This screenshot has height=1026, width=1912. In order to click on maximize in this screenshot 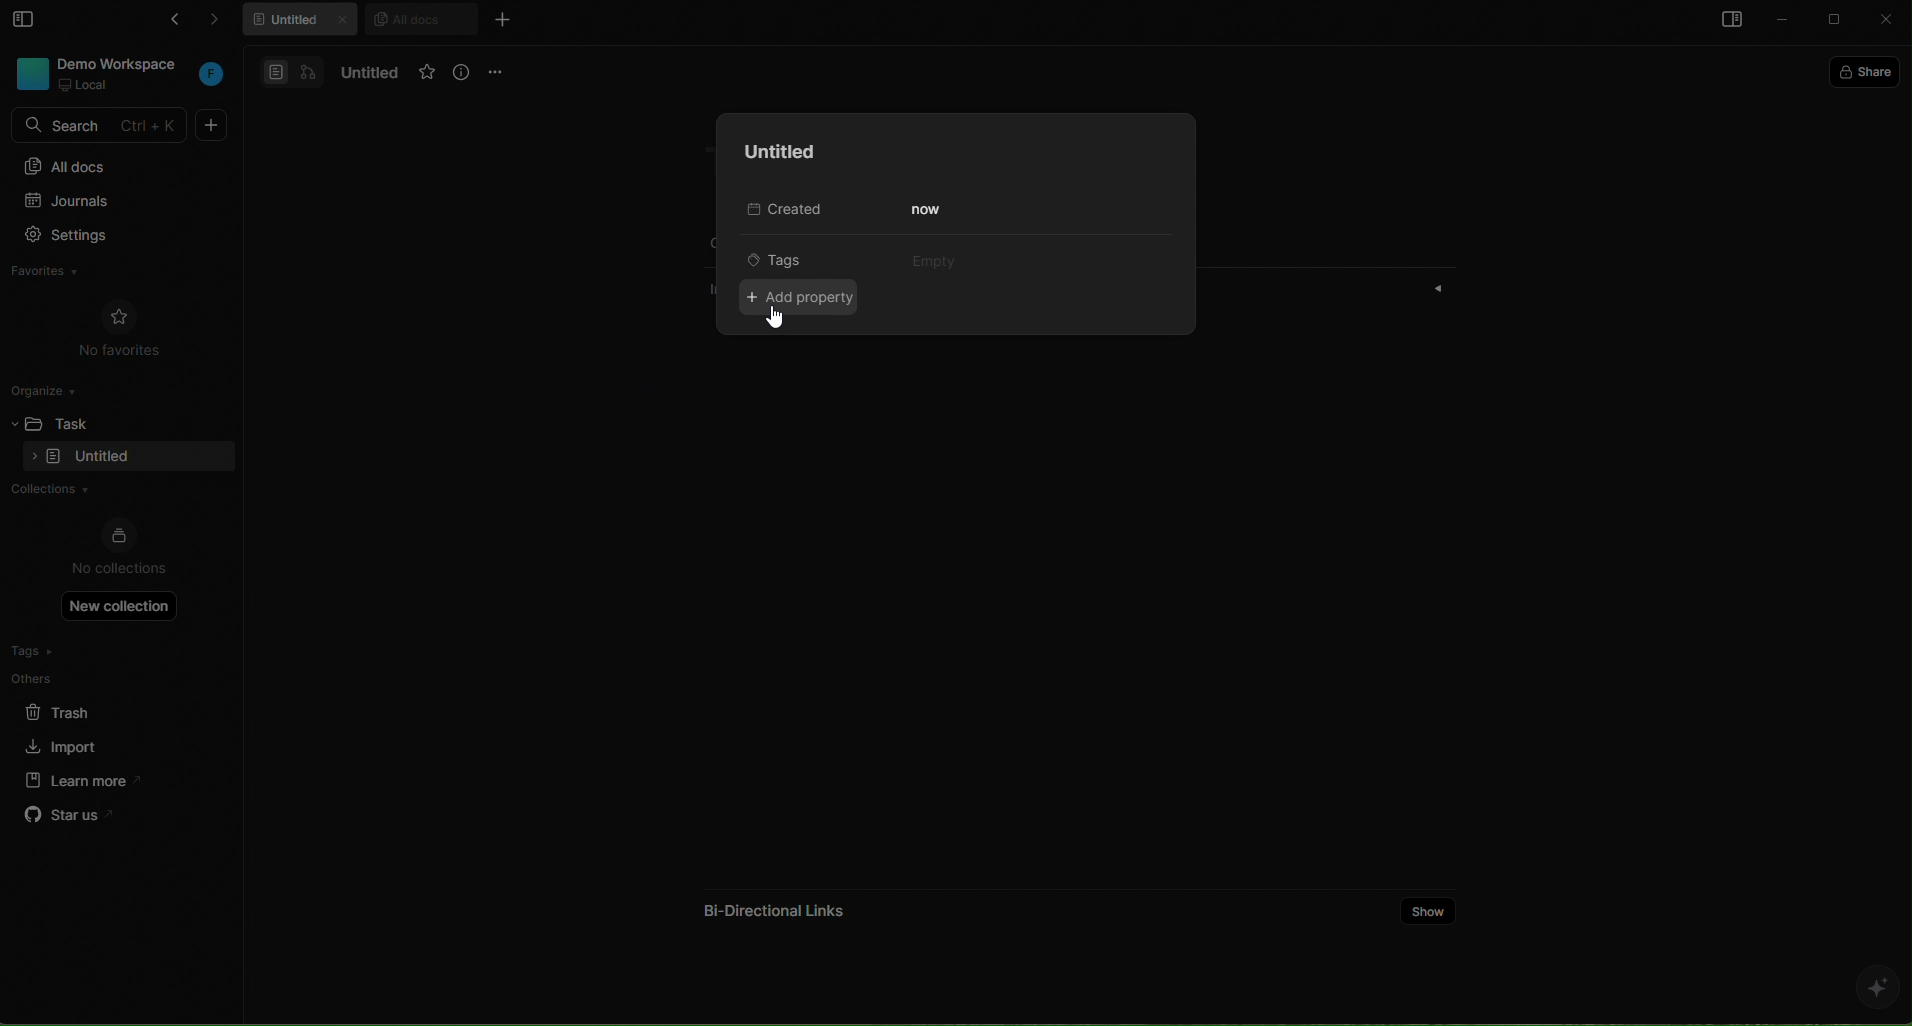, I will do `click(1837, 21)`.